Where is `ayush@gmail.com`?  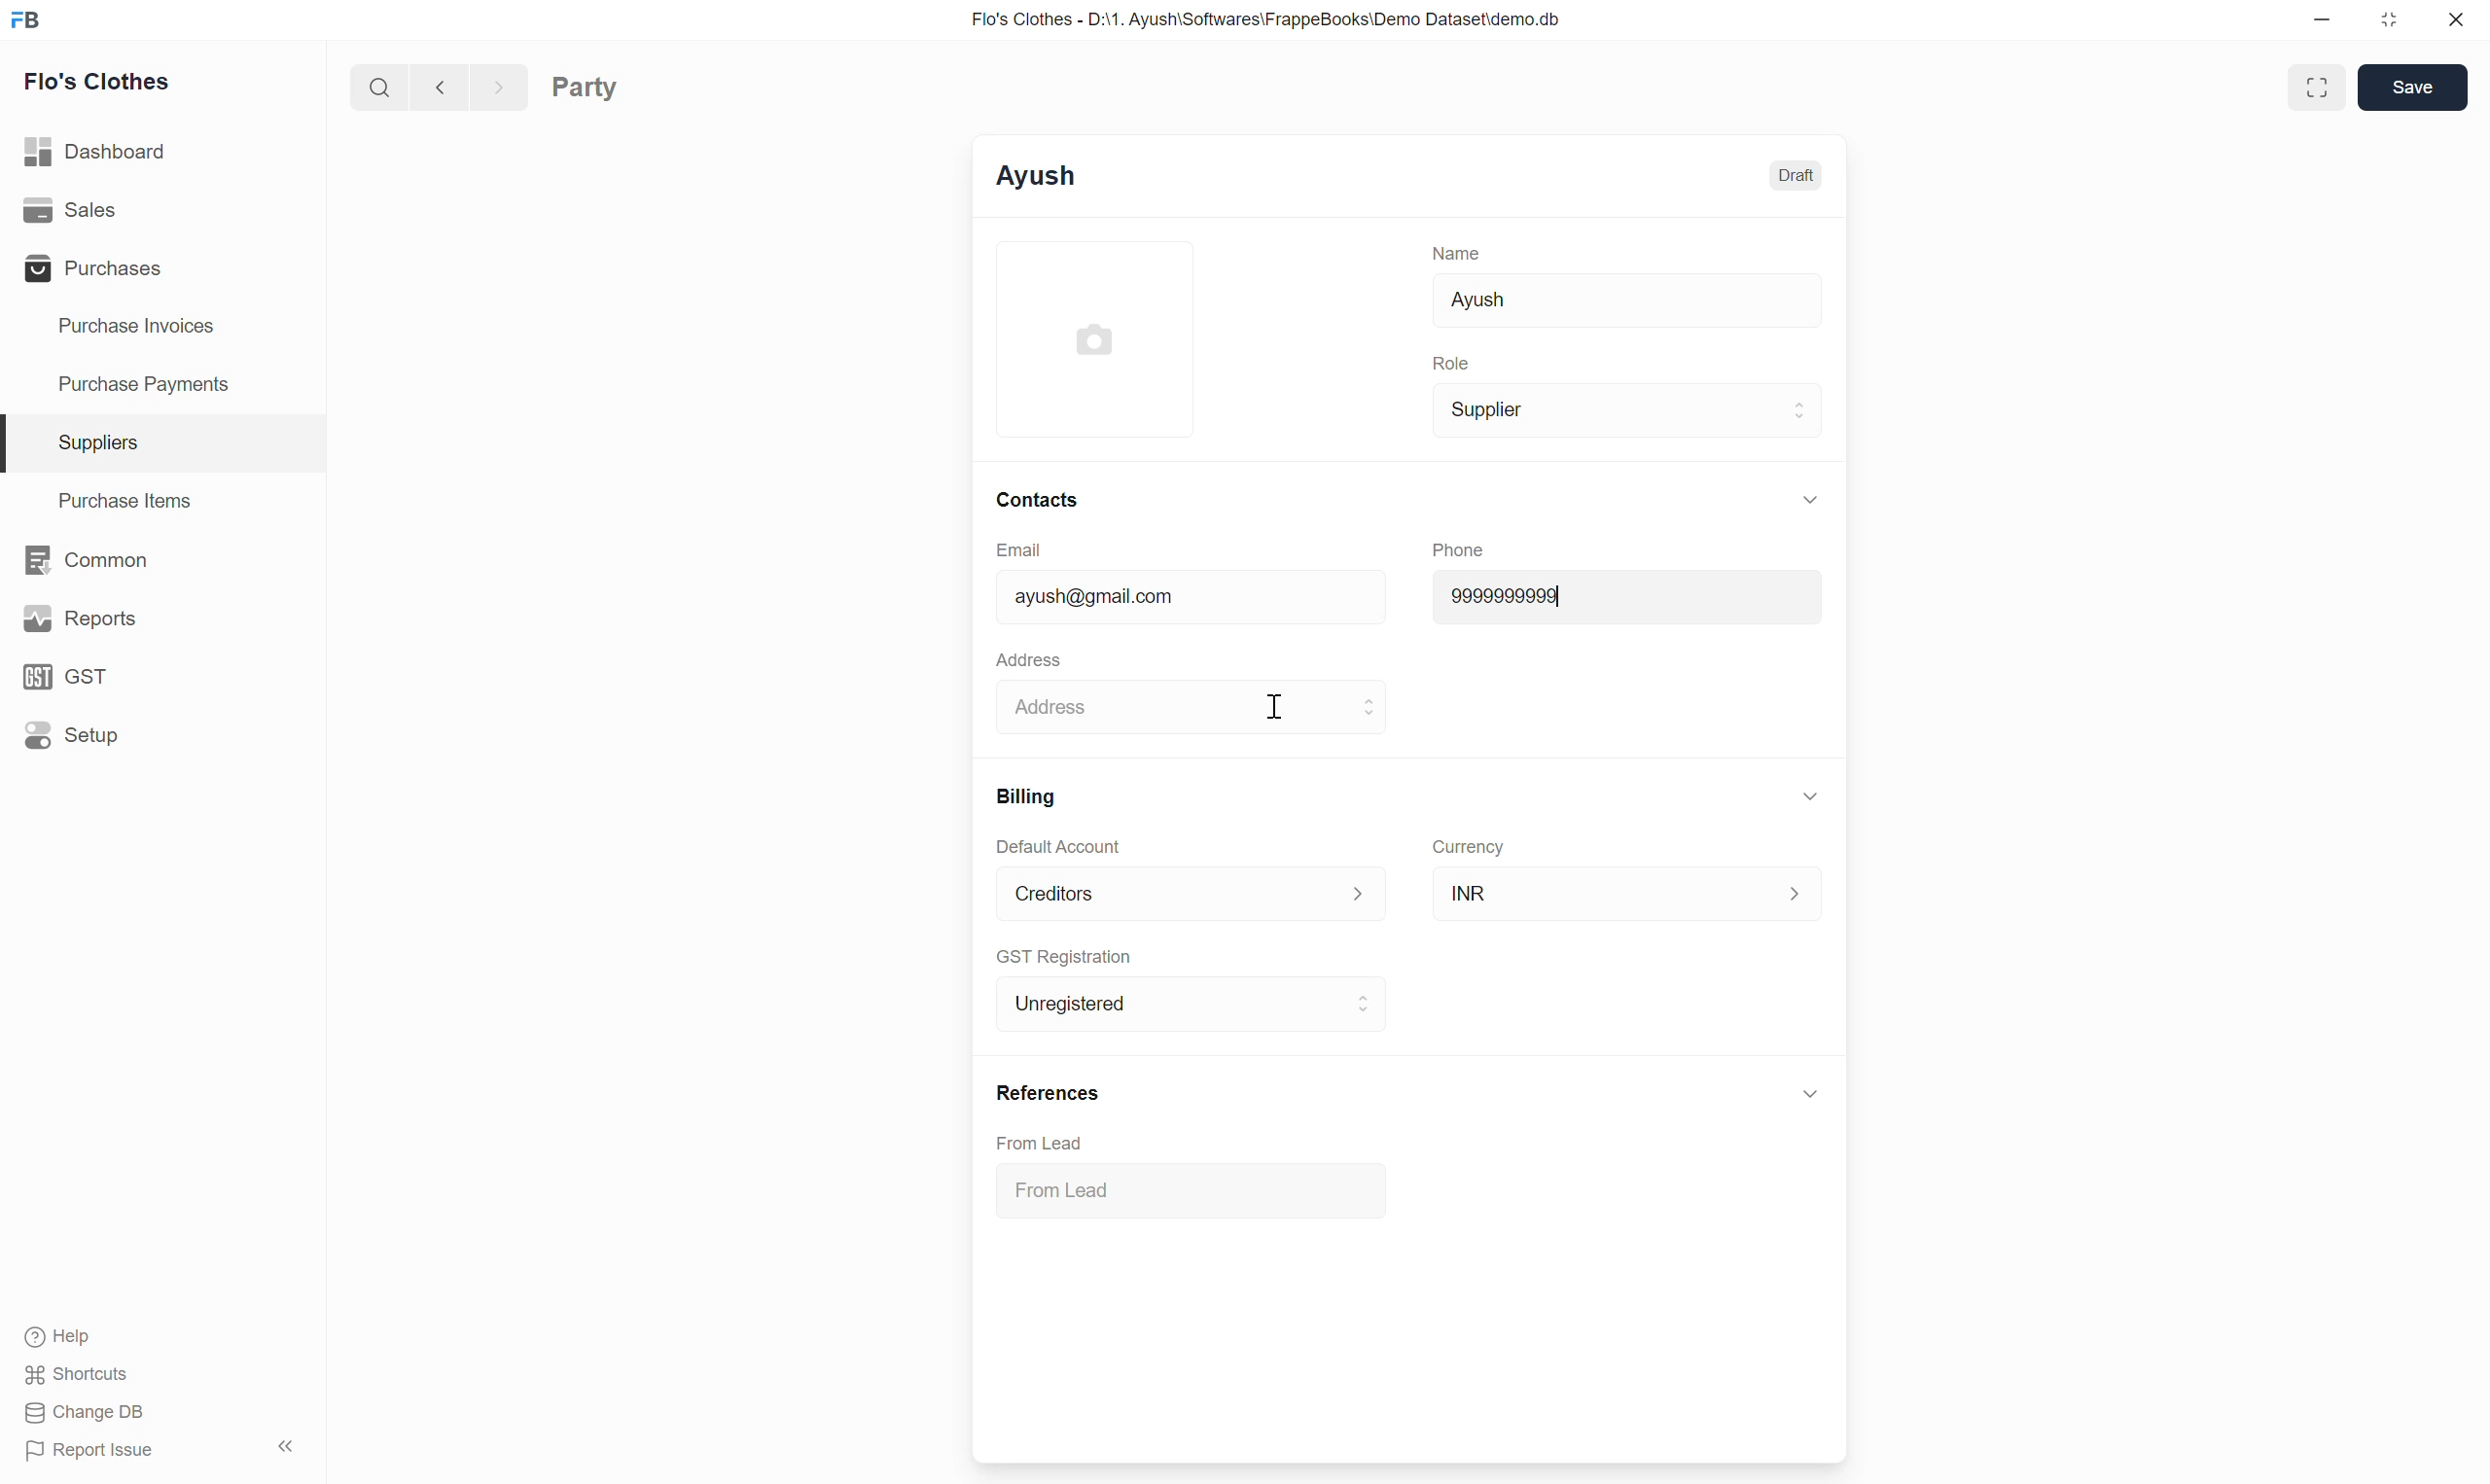 ayush@gmail.com is located at coordinates (1191, 597).